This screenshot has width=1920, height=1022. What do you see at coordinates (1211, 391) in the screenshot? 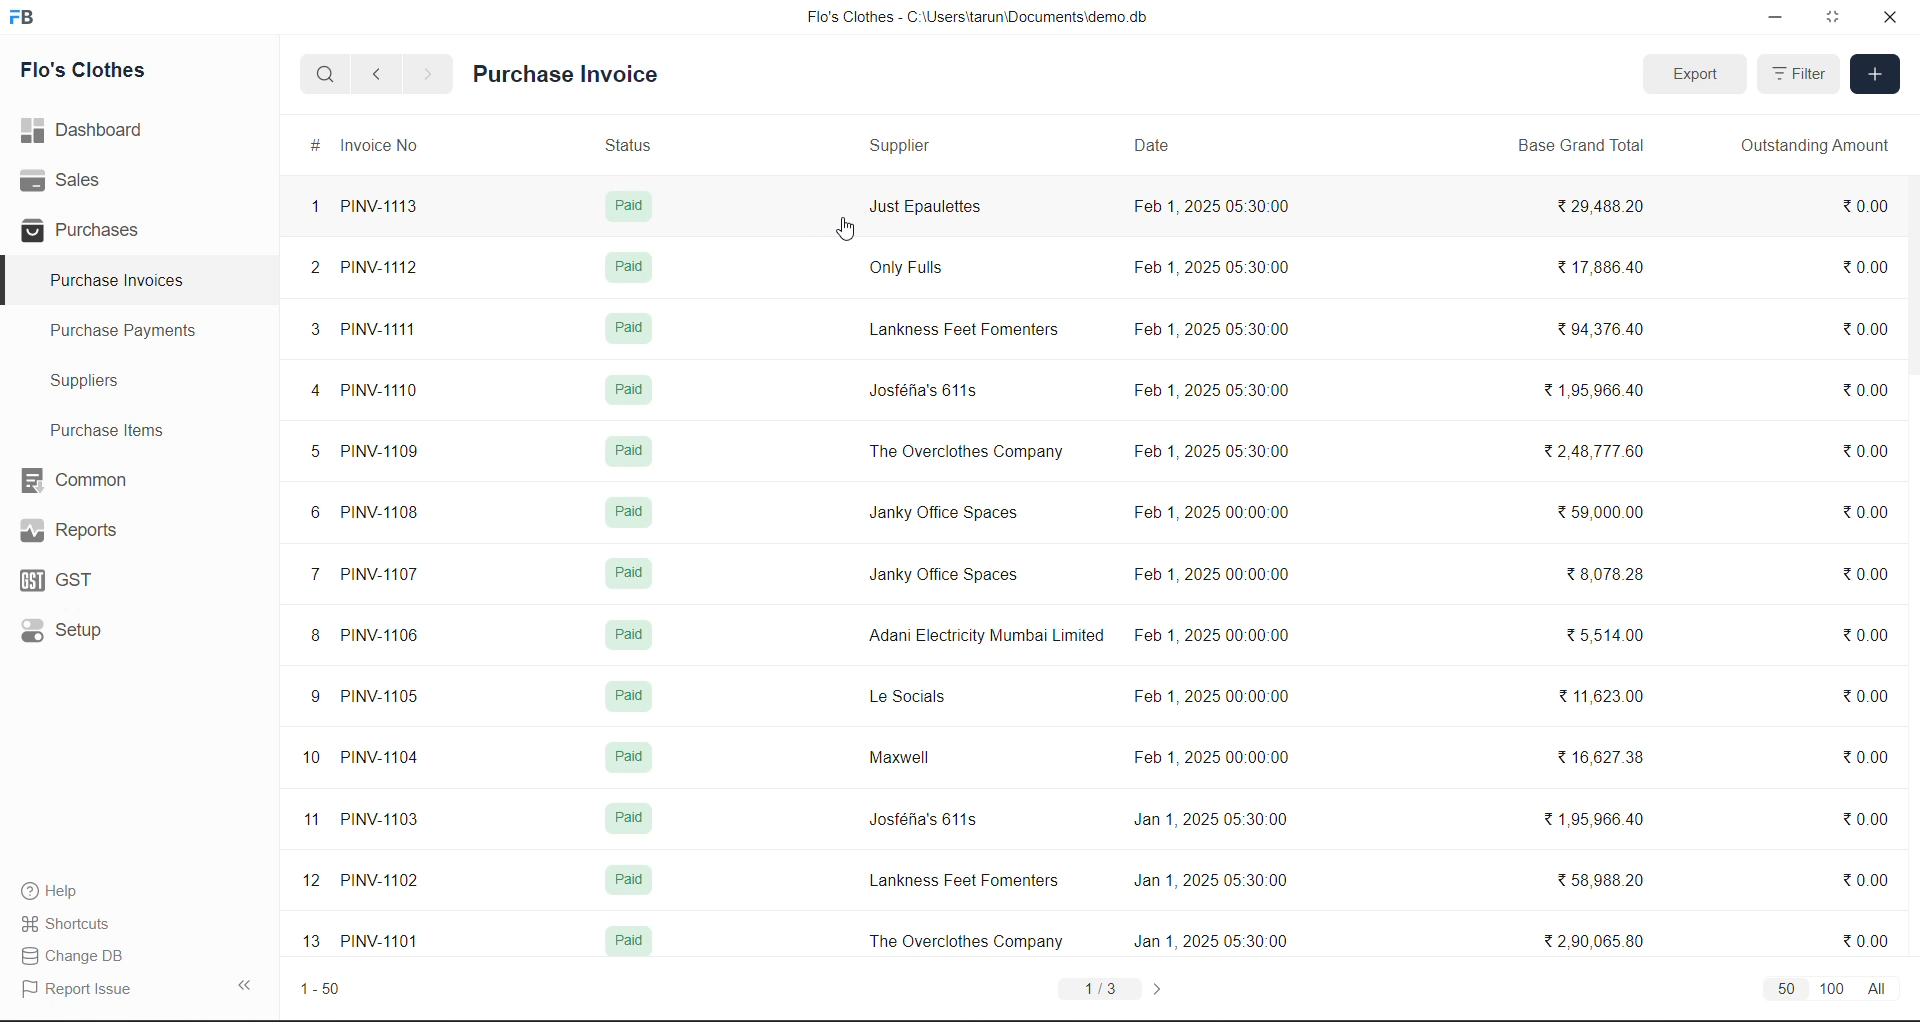
I see `Feb 1, 2025 05:30:00` at bounding box center [1211, 391].